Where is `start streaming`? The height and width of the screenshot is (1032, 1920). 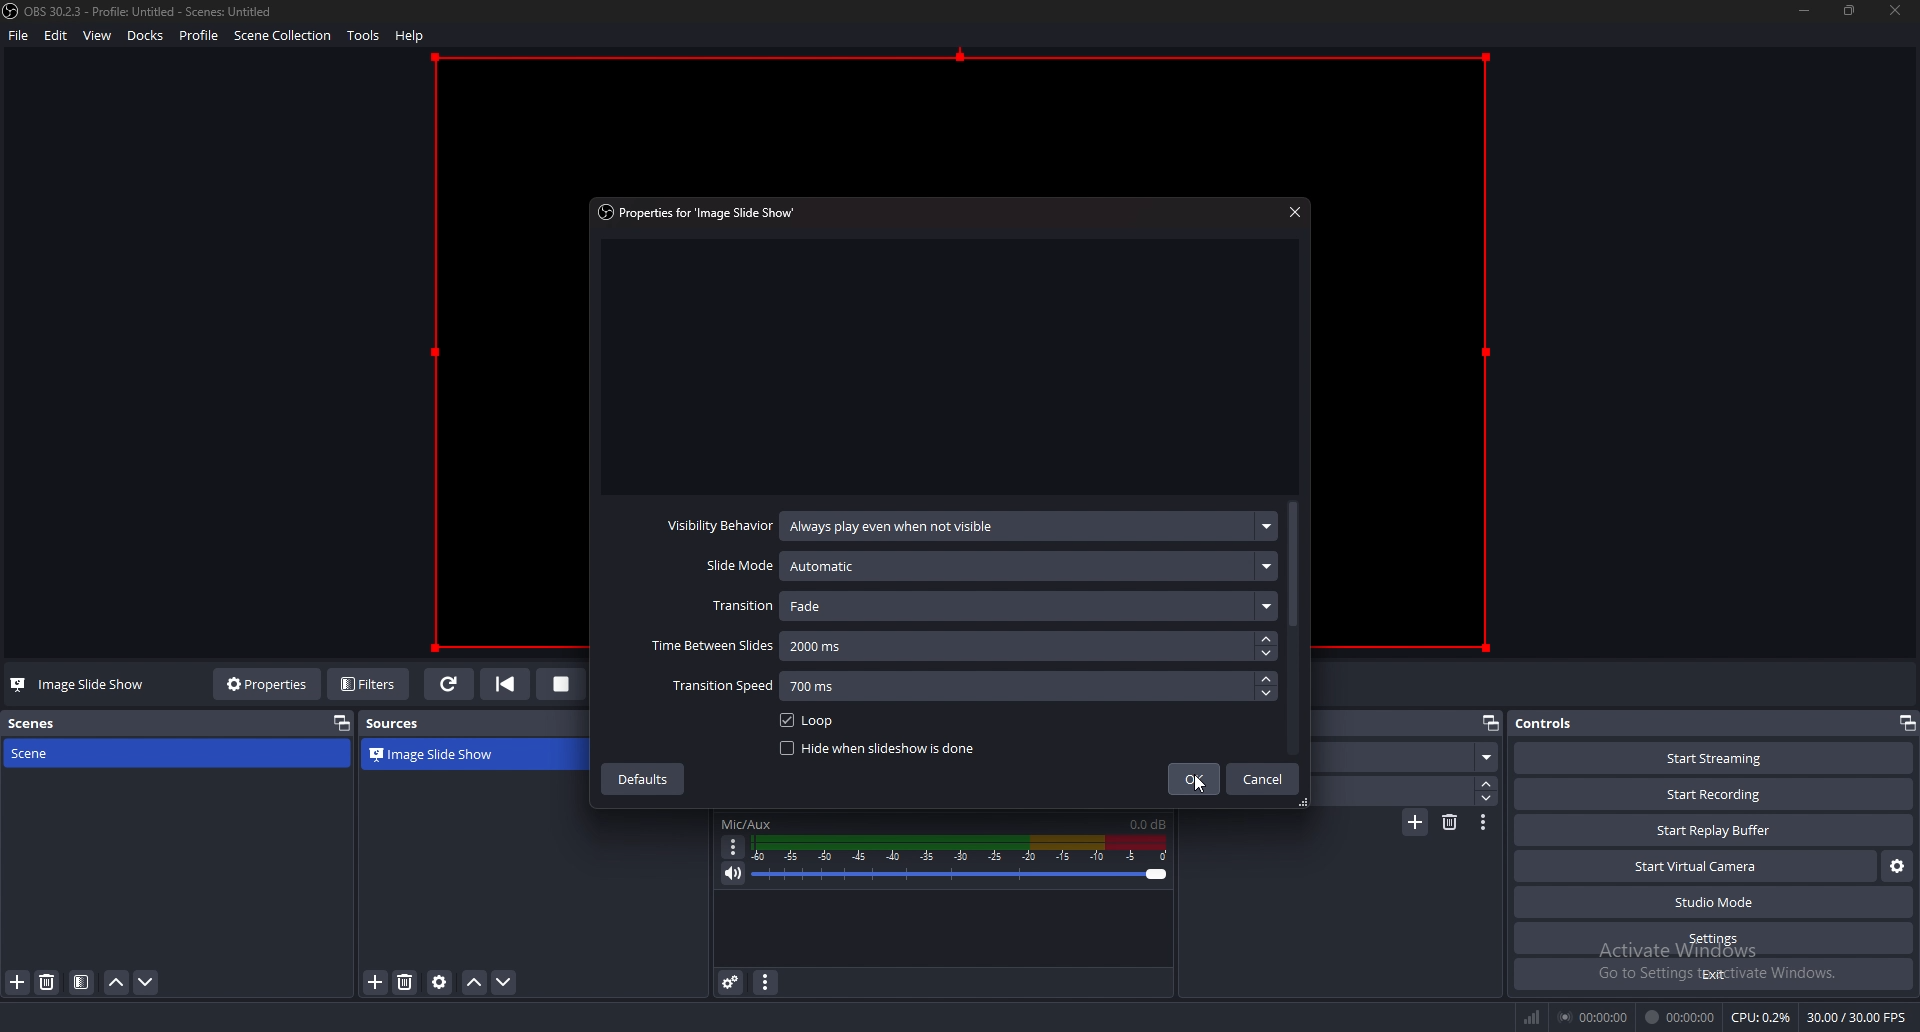
start streaming is located at coordinates (1716, 761).